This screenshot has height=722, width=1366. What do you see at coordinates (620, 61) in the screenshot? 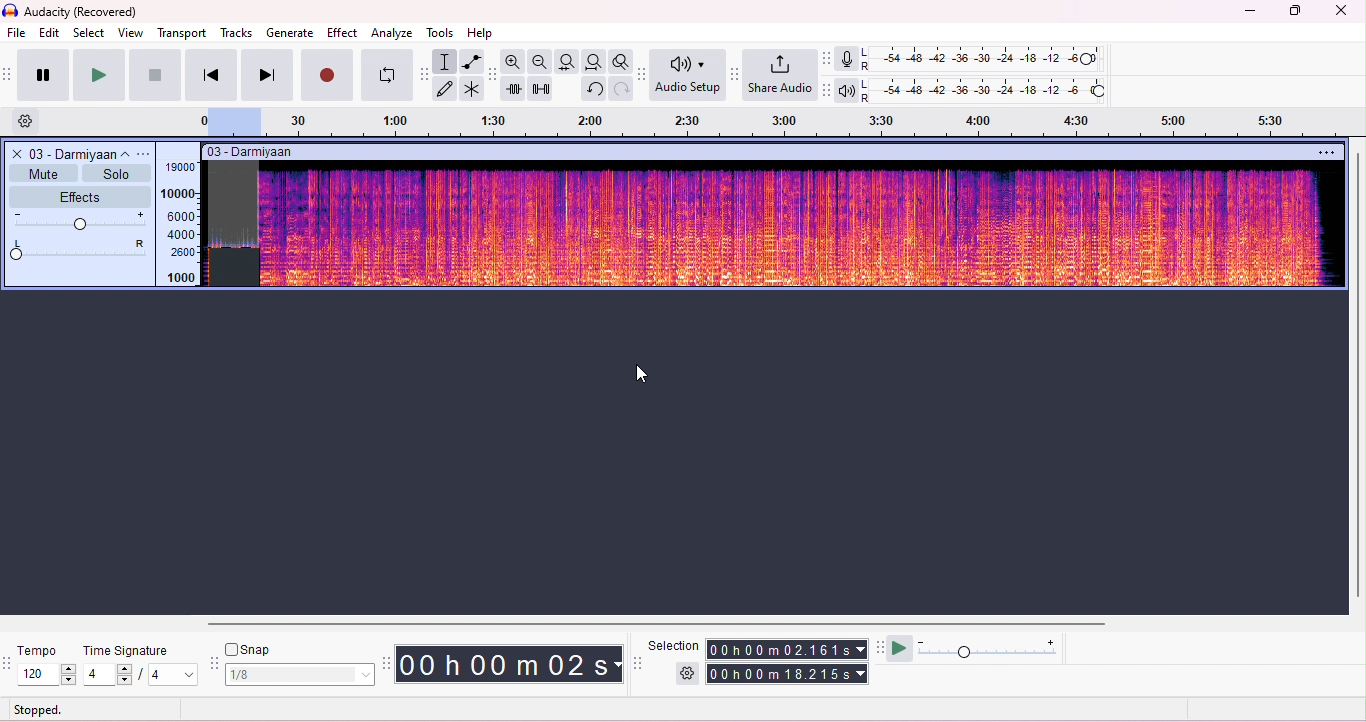
I see `toggle zoom` at bounding box center [620, 61].